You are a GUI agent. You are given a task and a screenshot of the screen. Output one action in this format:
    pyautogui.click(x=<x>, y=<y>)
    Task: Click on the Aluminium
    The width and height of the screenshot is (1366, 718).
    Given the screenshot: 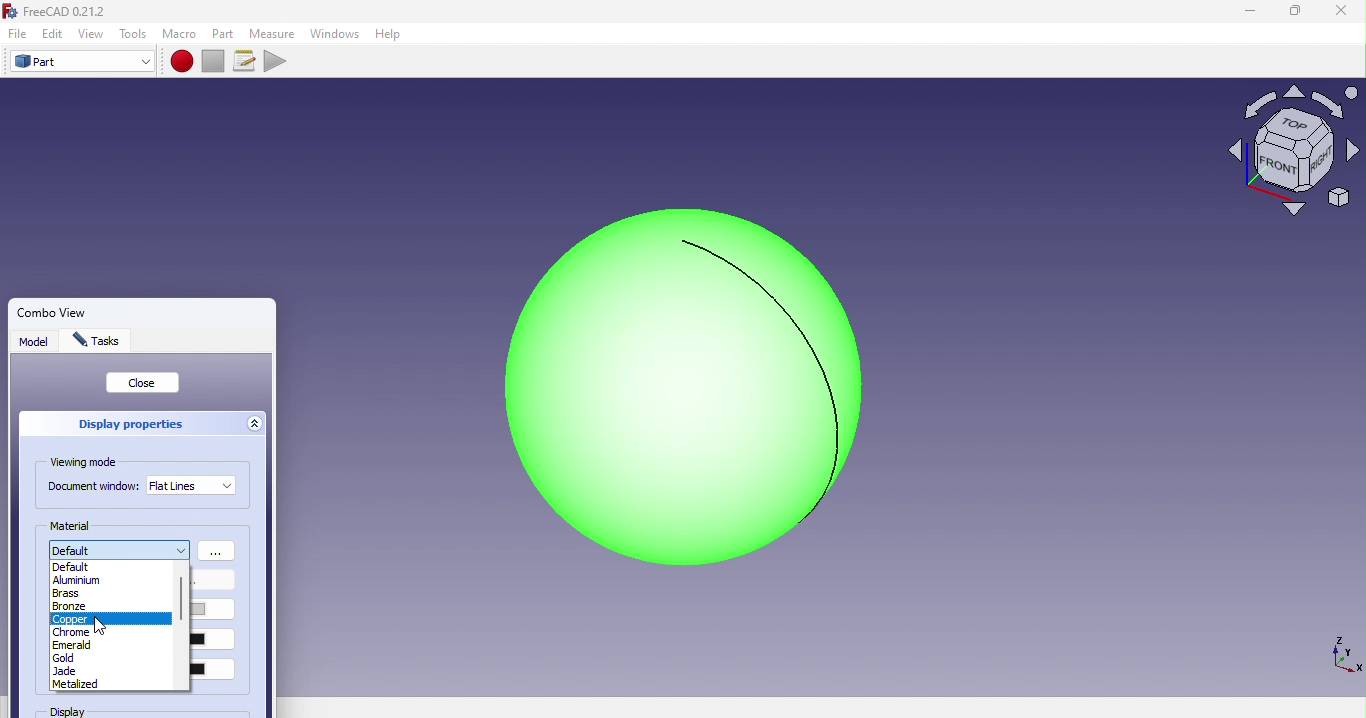 What is the action you would take?
    pyautogui.click(x=78, y=580)
    